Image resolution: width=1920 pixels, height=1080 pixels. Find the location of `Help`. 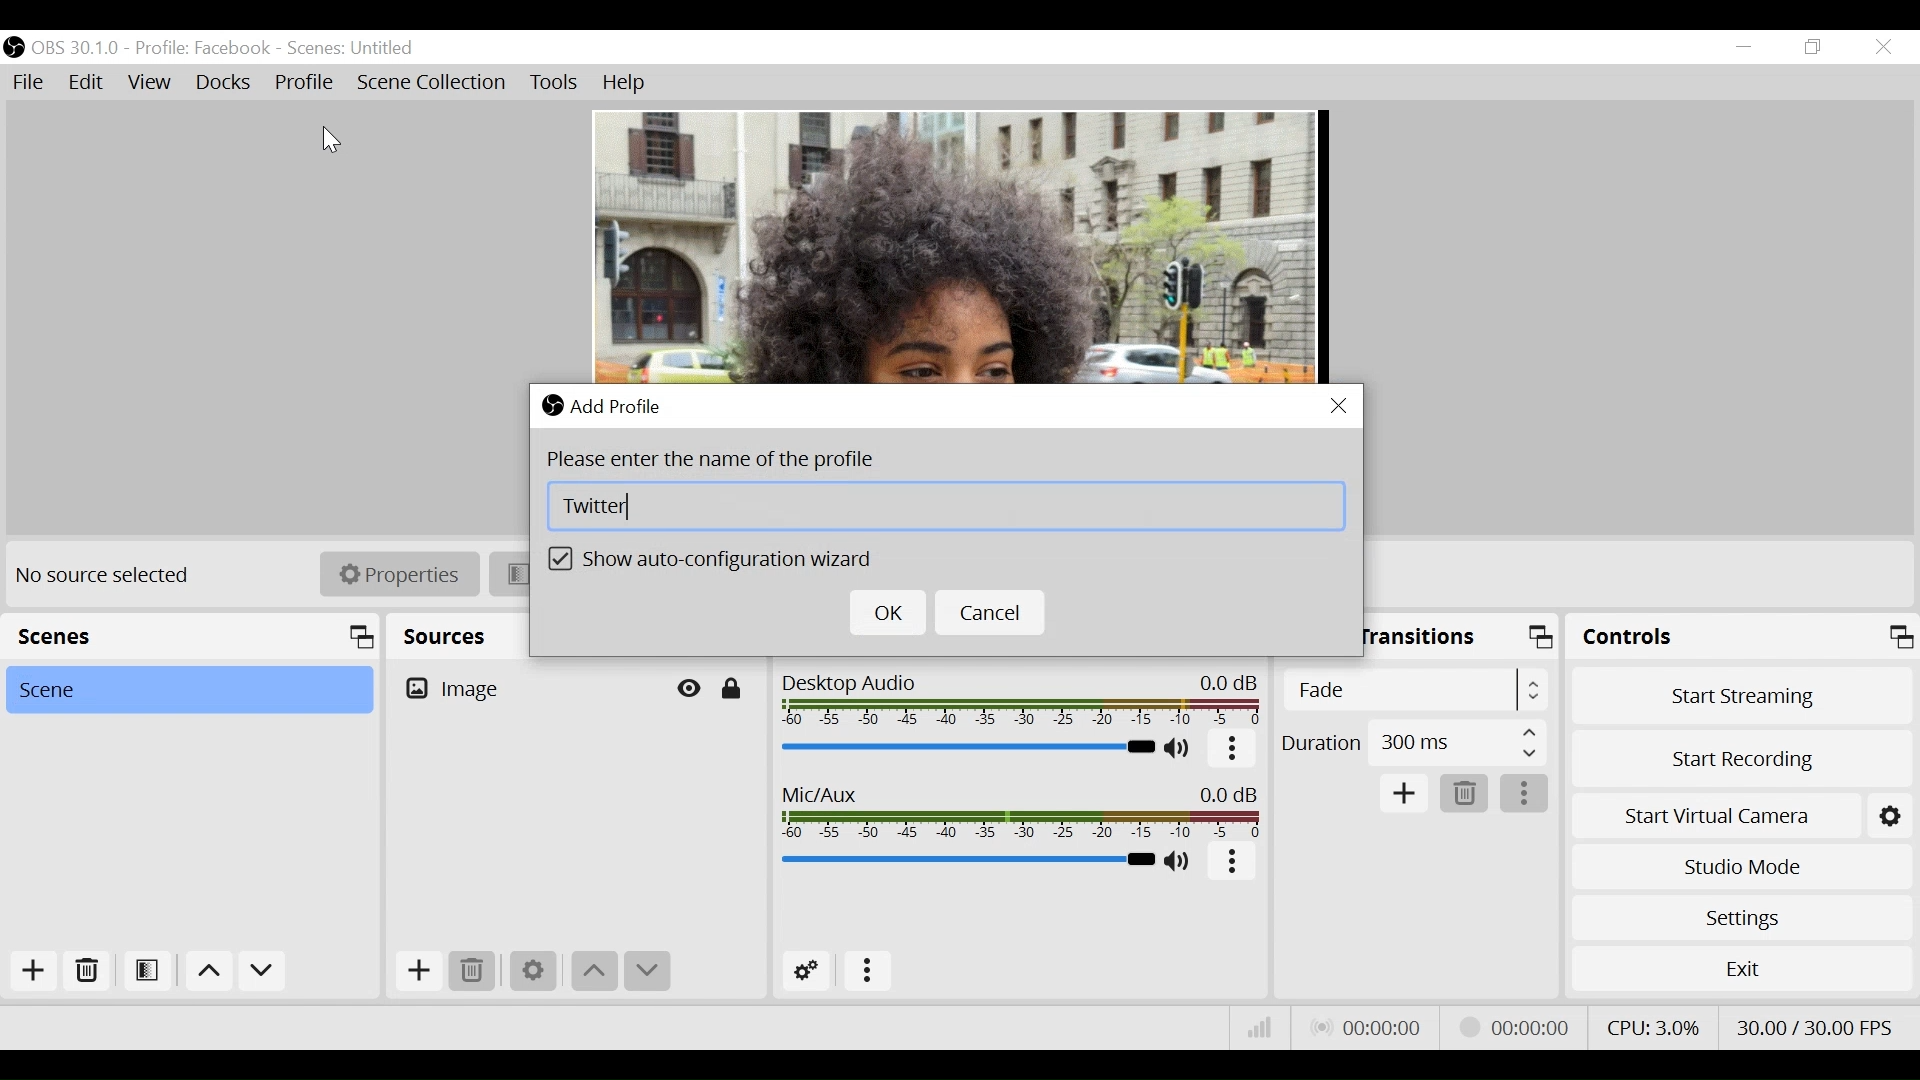

Help is located at coordinates (621, 83).